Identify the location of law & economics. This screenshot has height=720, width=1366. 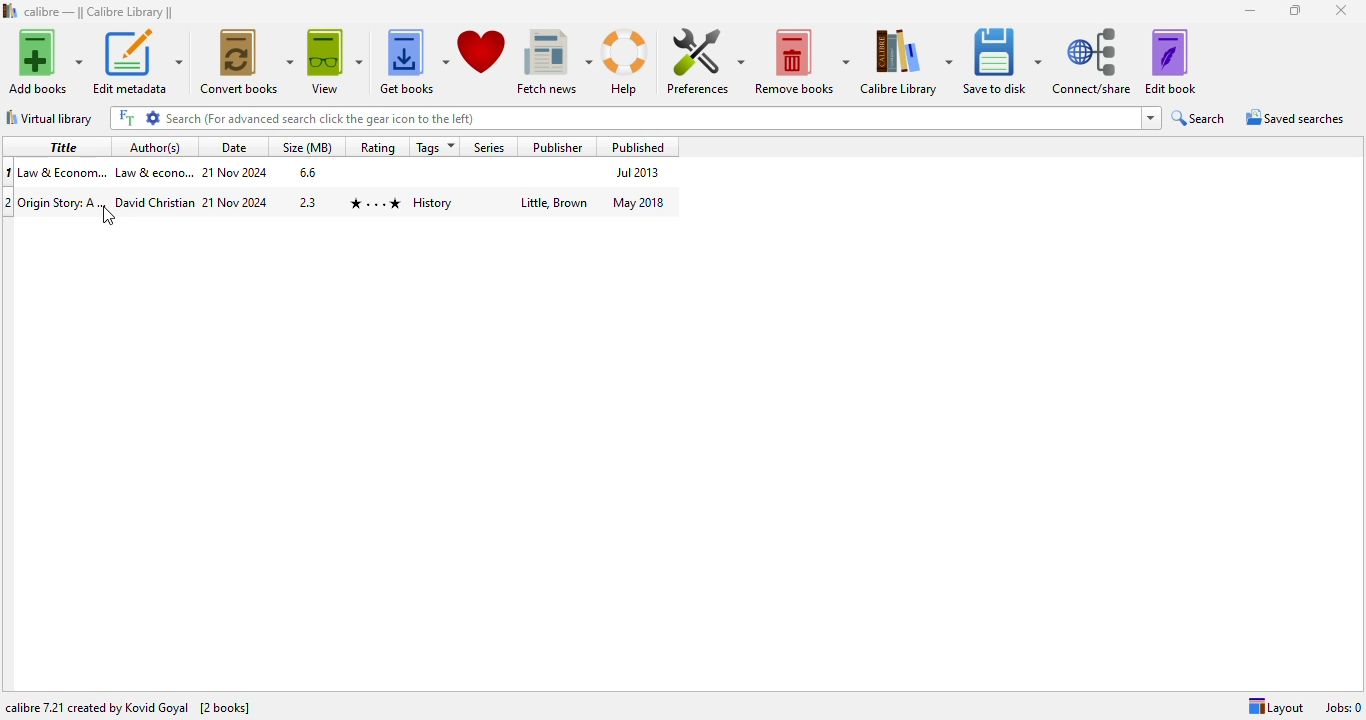
(153, 171).